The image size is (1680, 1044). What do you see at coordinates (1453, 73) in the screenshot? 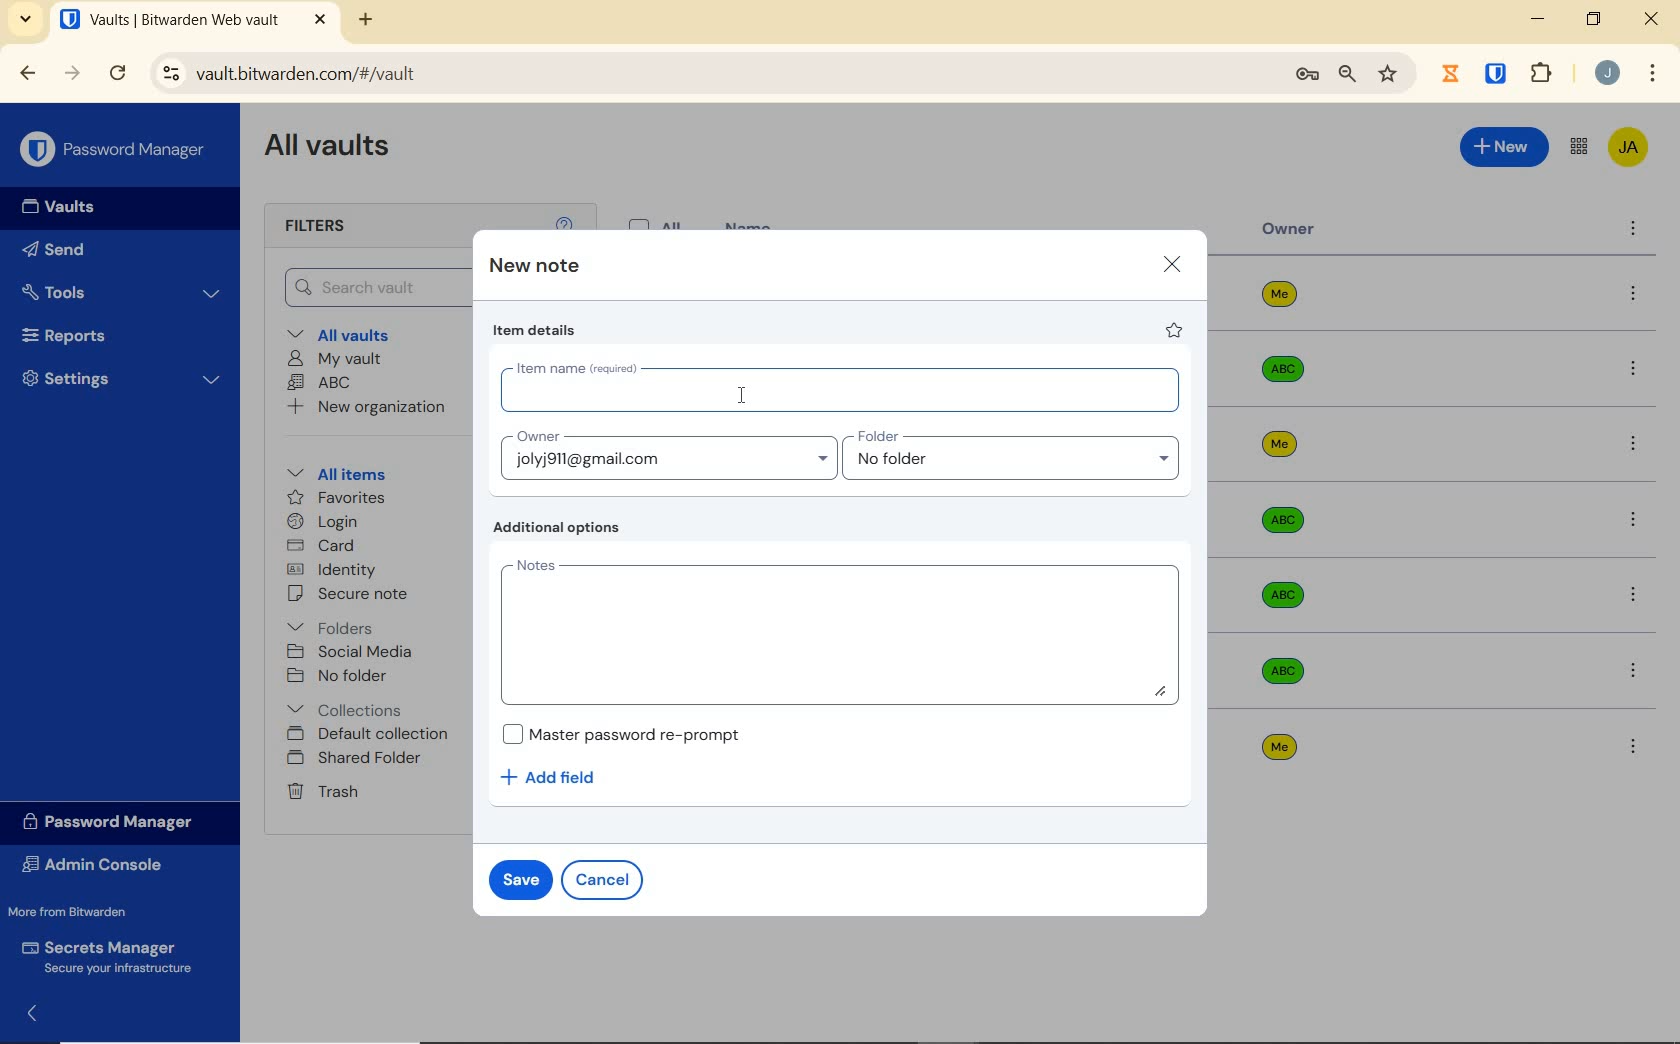
I see `Jibril Extension` at bounding box center [1453, 73].